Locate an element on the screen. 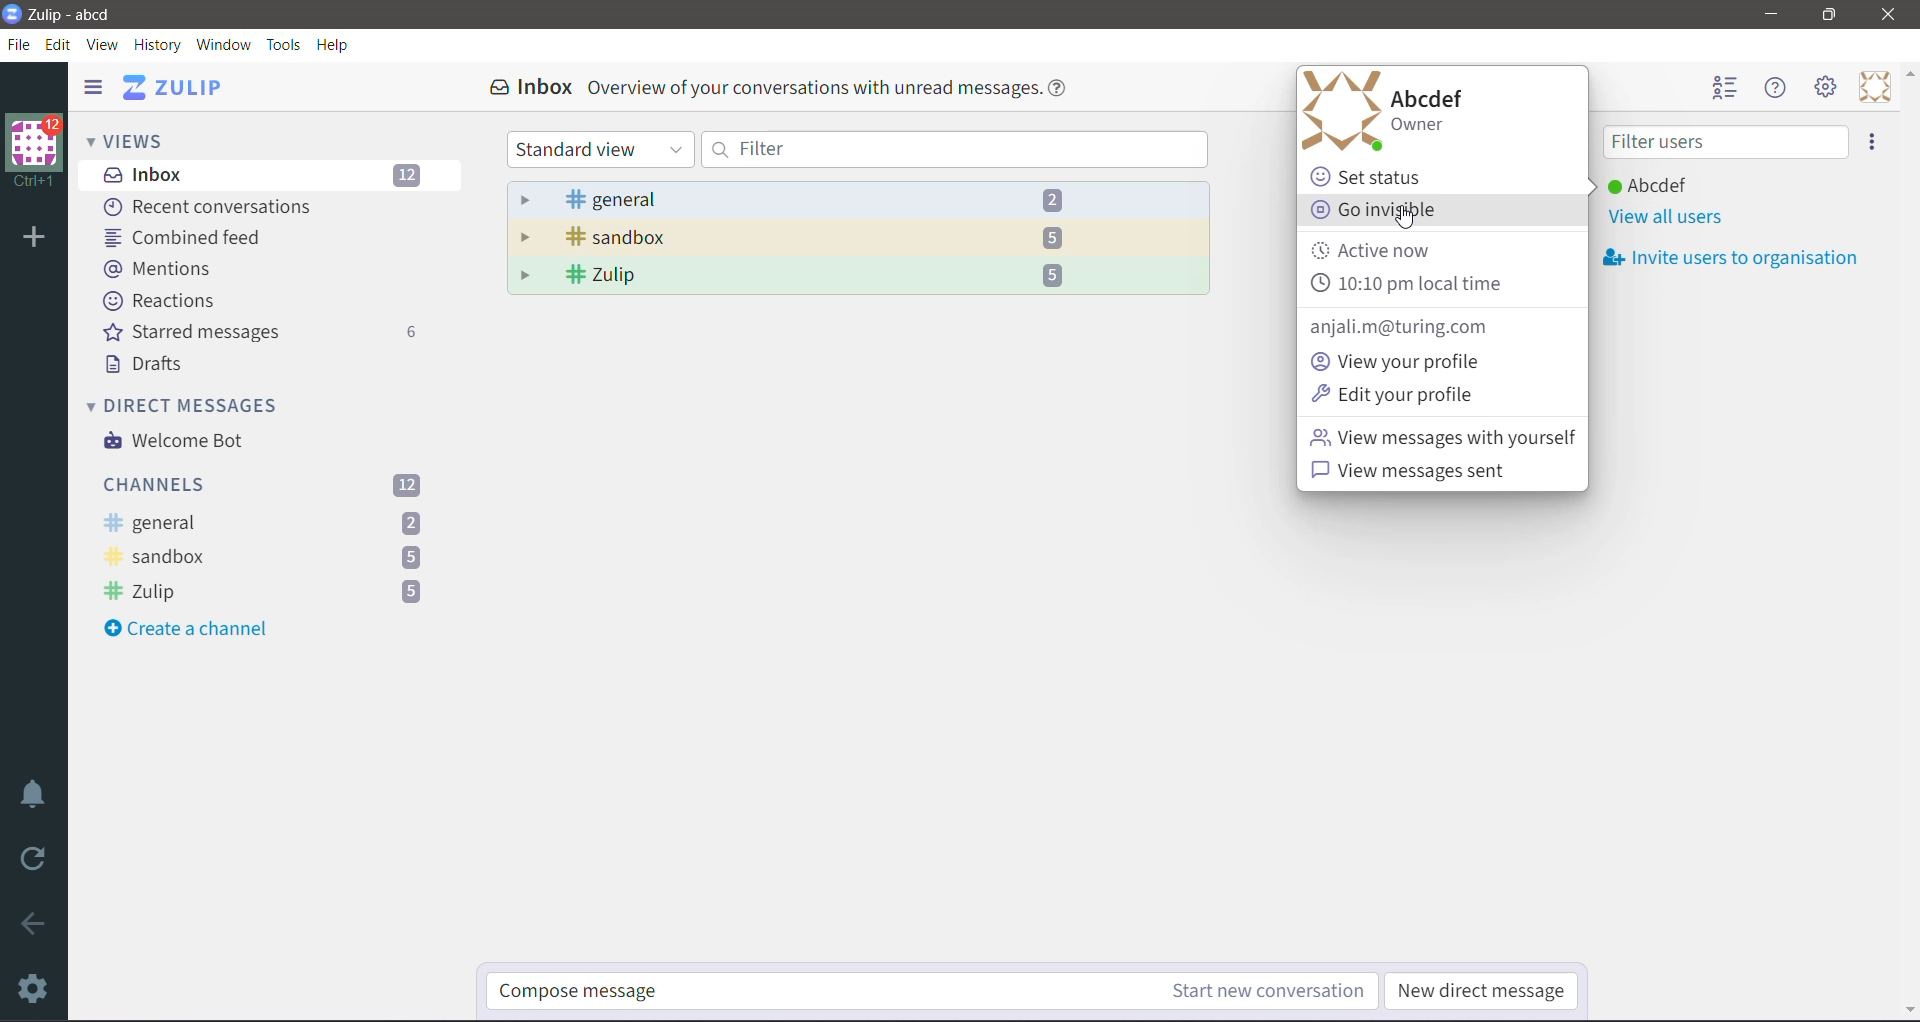 Image resolution: width=1920 pixels, height=1022 pixels. Set status is located at coordinates (1383, 175).